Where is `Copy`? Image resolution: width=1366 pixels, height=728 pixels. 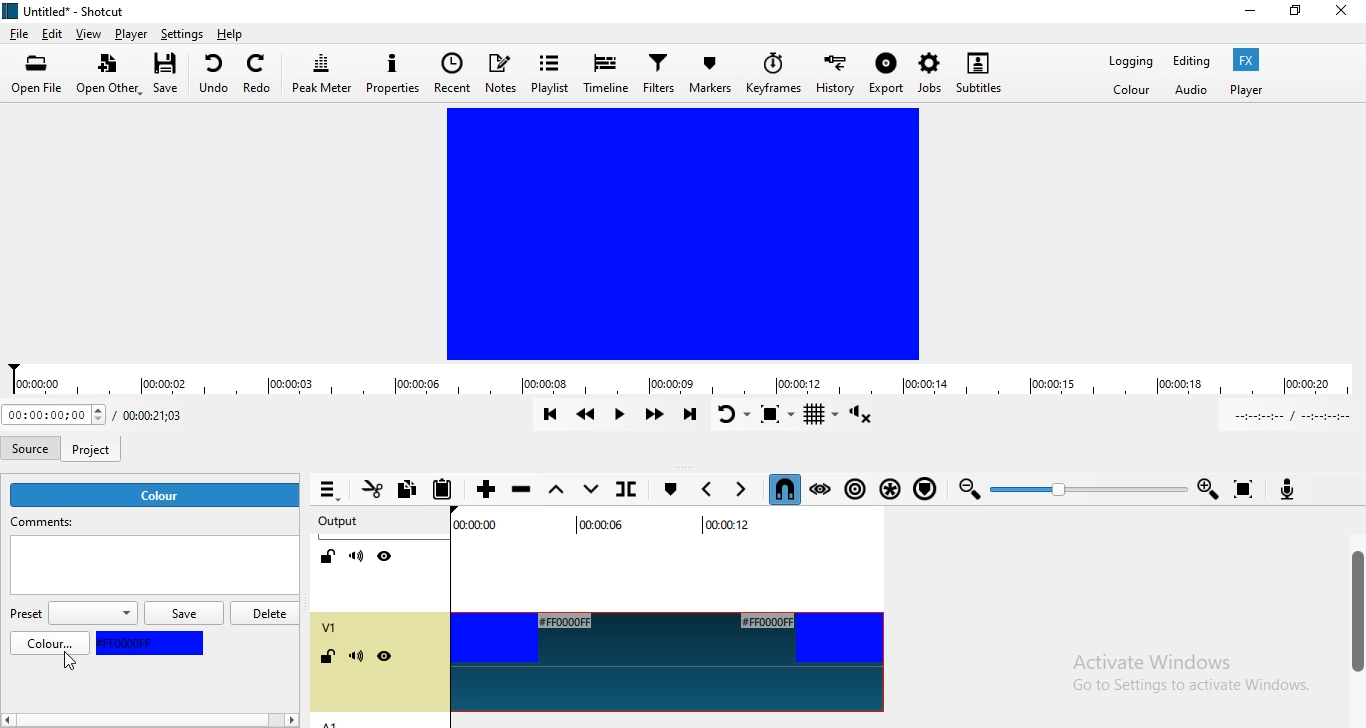 Copy is located at coordinates (411, 488).